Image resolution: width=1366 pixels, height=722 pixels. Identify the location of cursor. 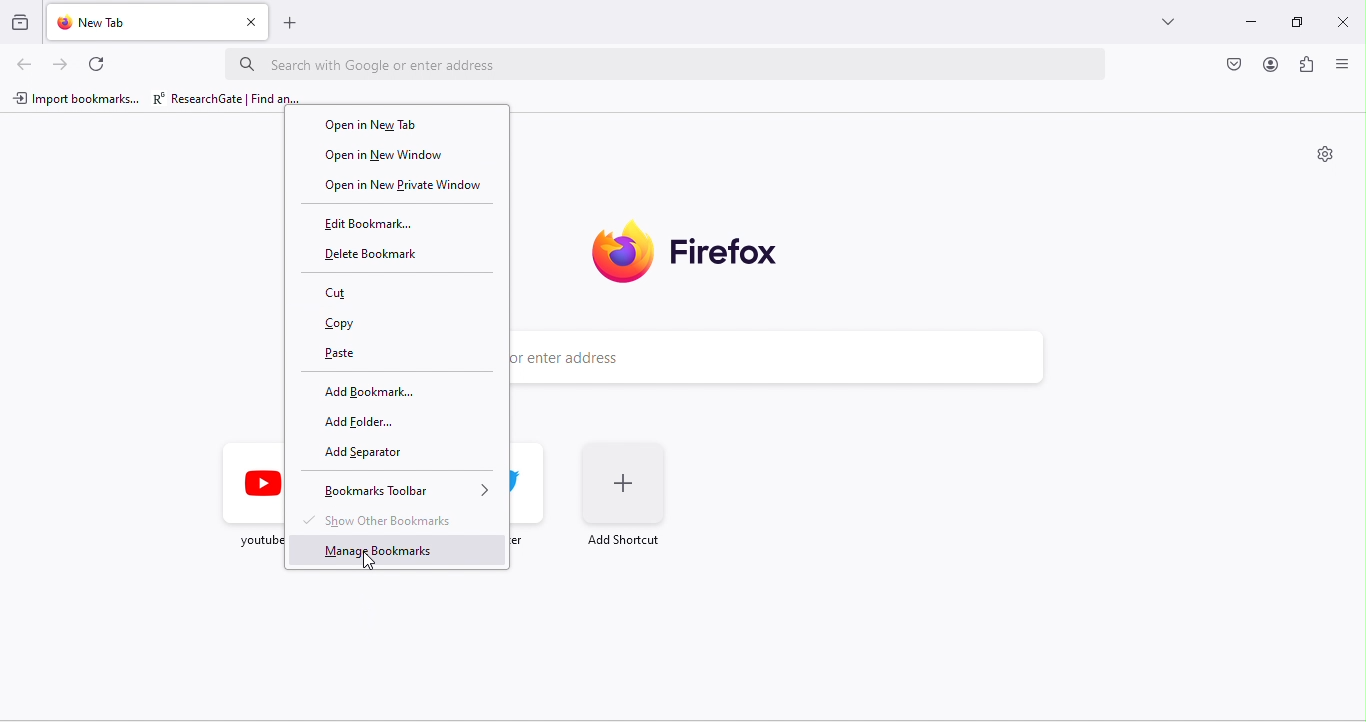
(374, 563).